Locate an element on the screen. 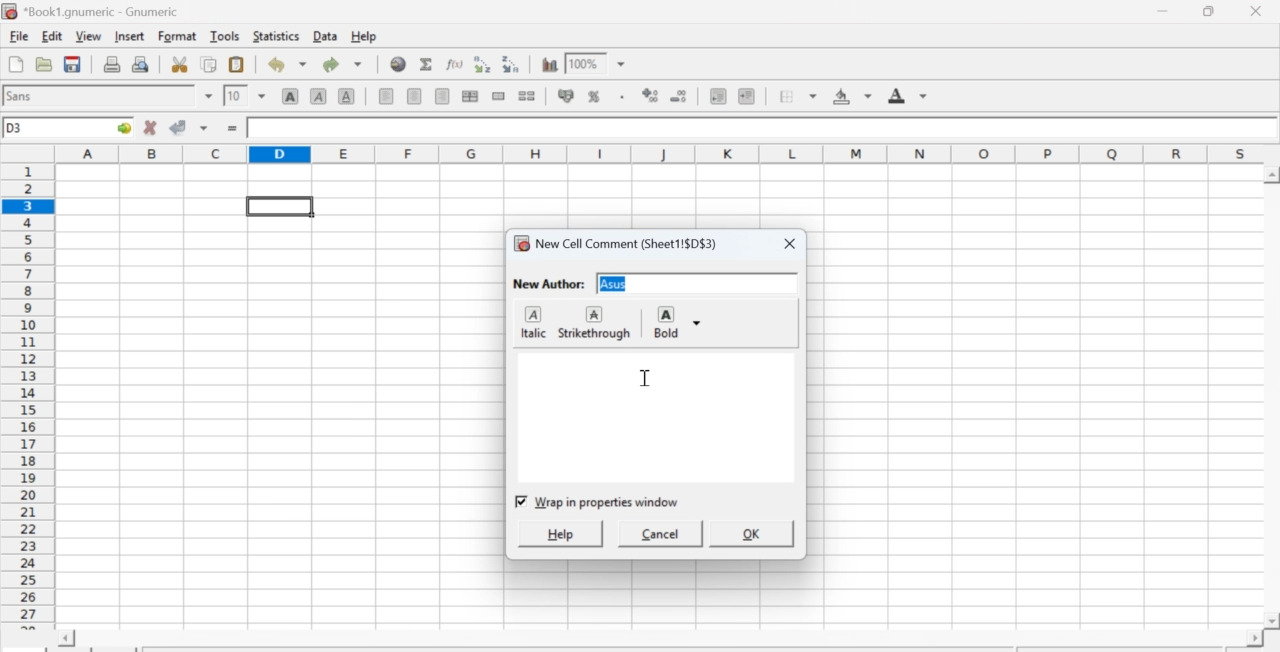 This screenshot has width=1280, height=652. Font Style is located at coordinates (100, 98).